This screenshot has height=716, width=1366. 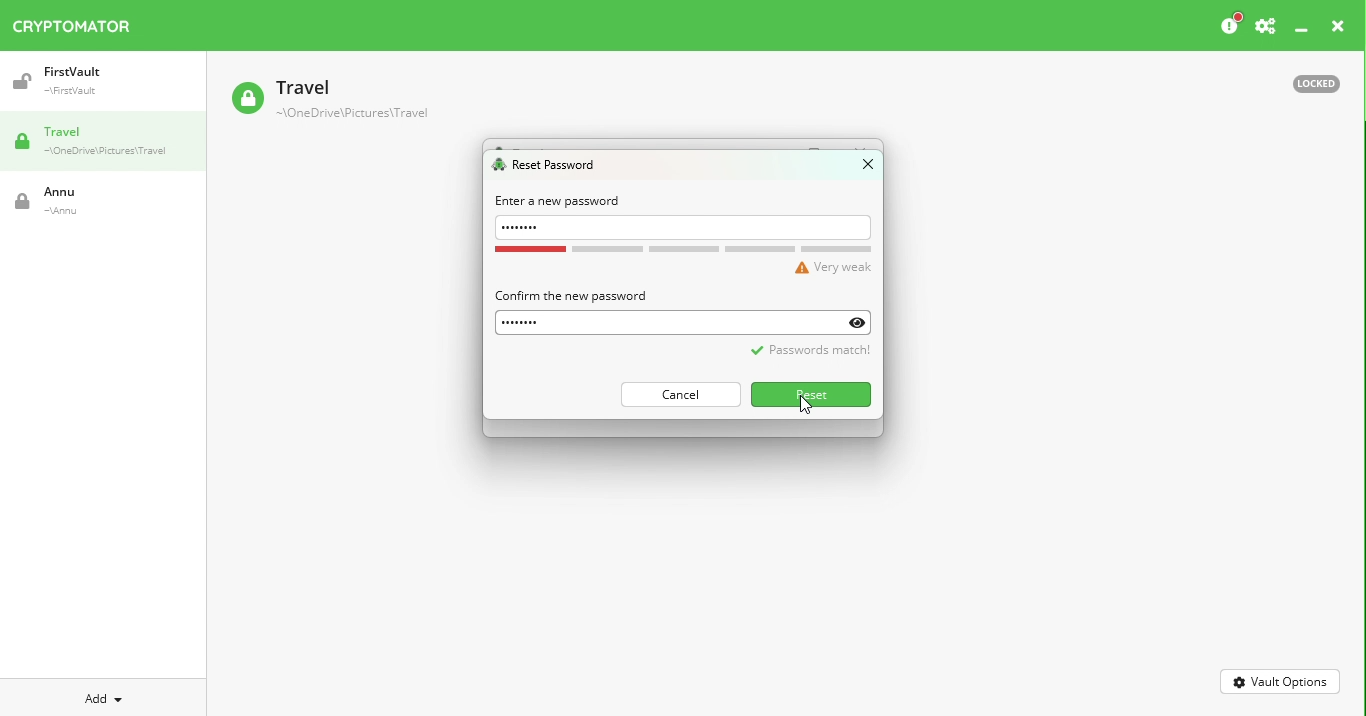 What do you see at coordinates (559, 201) in the screenshot?
I see `Enter a new password` at bounding box center [559, 201].